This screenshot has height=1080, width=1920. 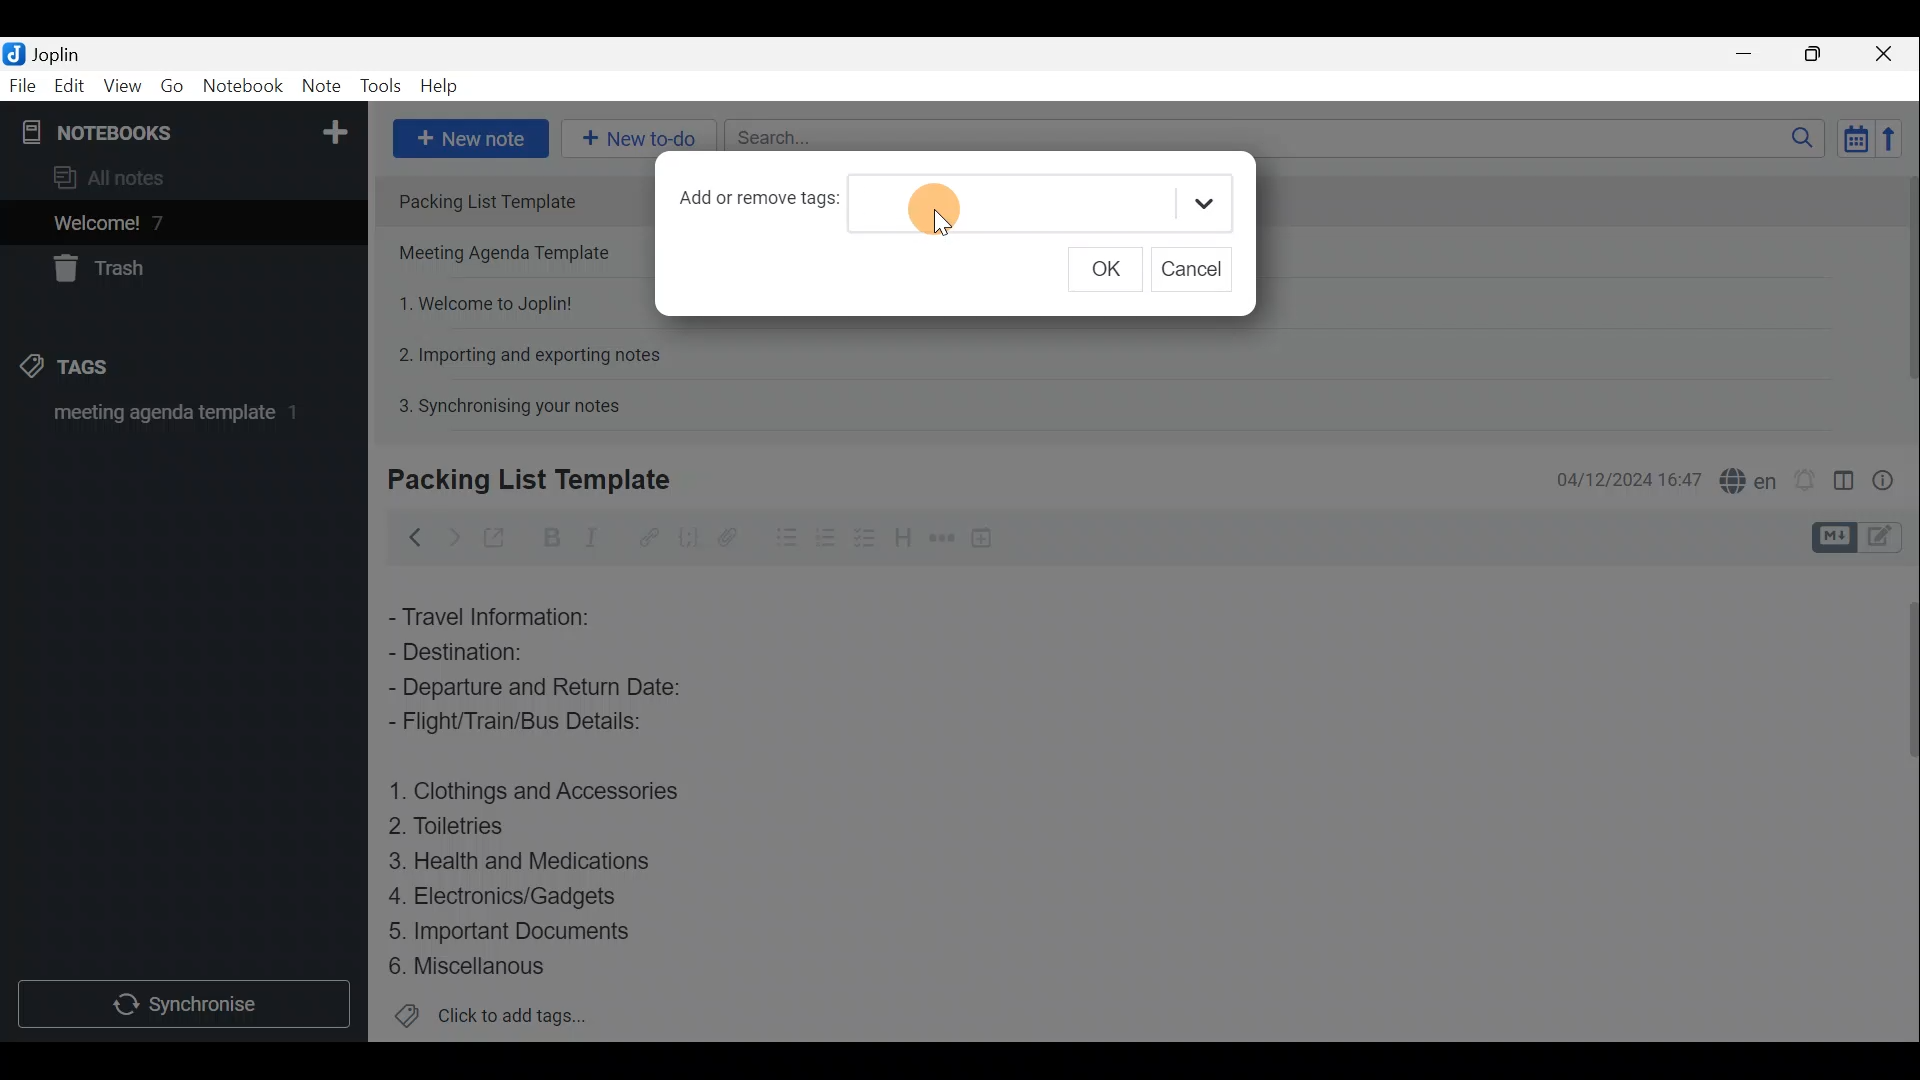 I want to click on Maximise, so click(x=1820, y=54).